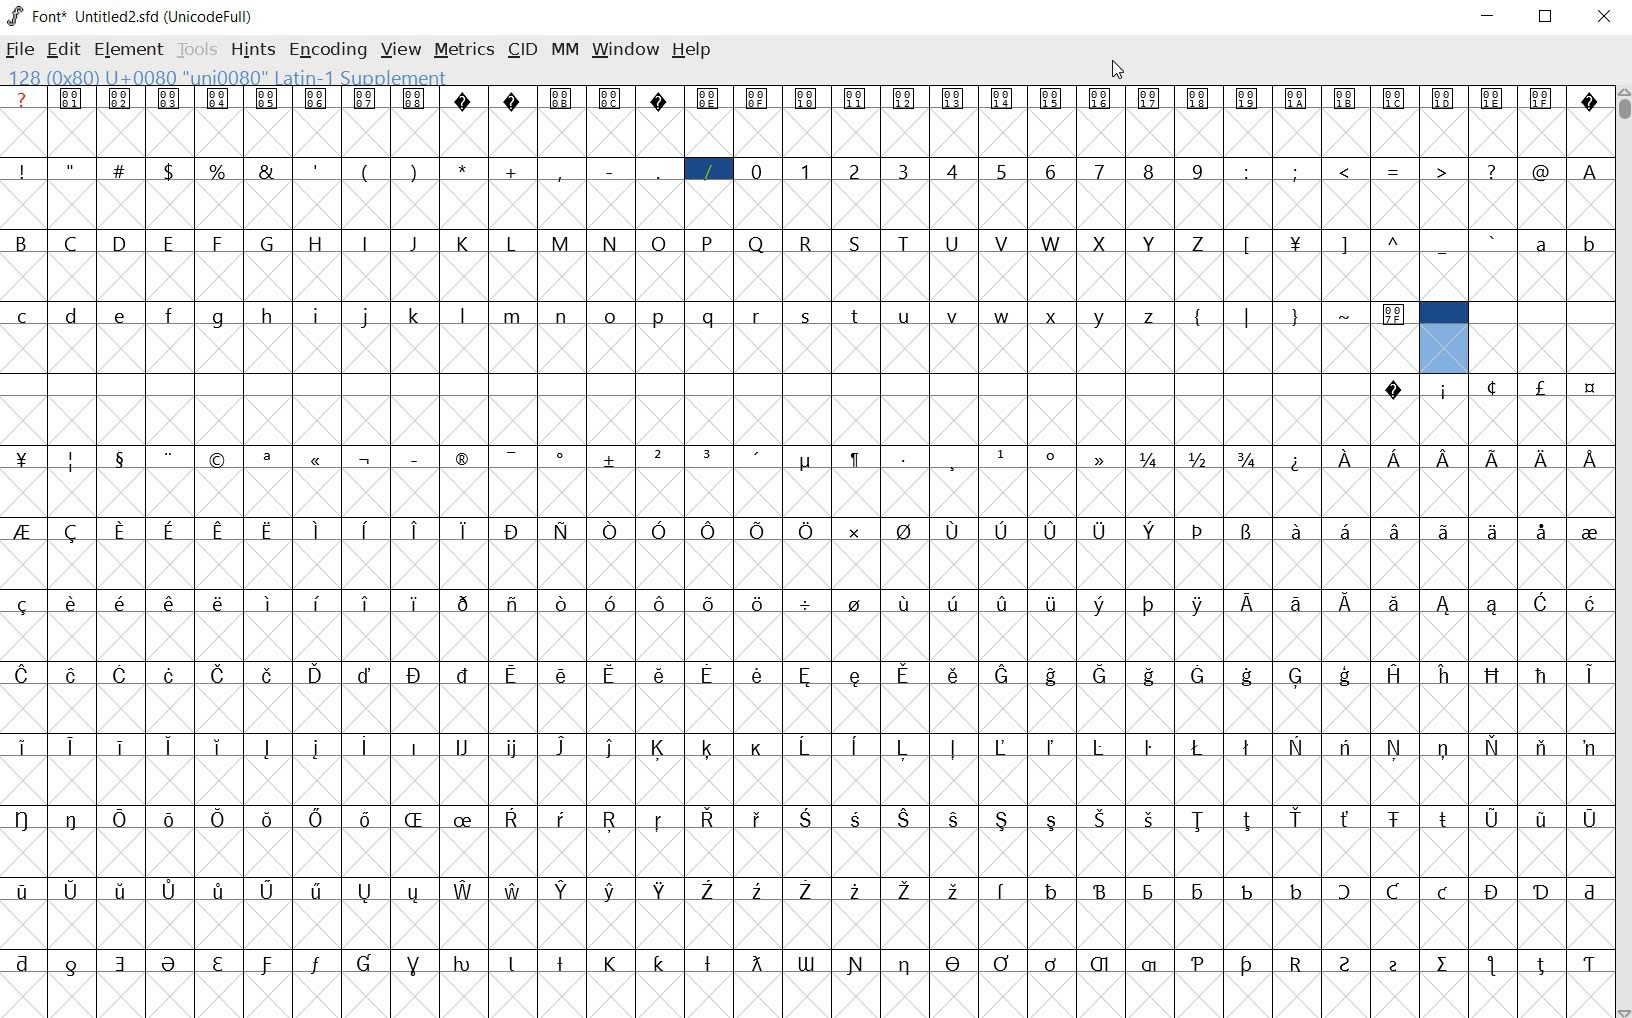 The image size is (1632, 1018). What do you see at coordinates (1540, 532) in the screenshot?
I see `Symbol` at bounding box center [1540, 532].